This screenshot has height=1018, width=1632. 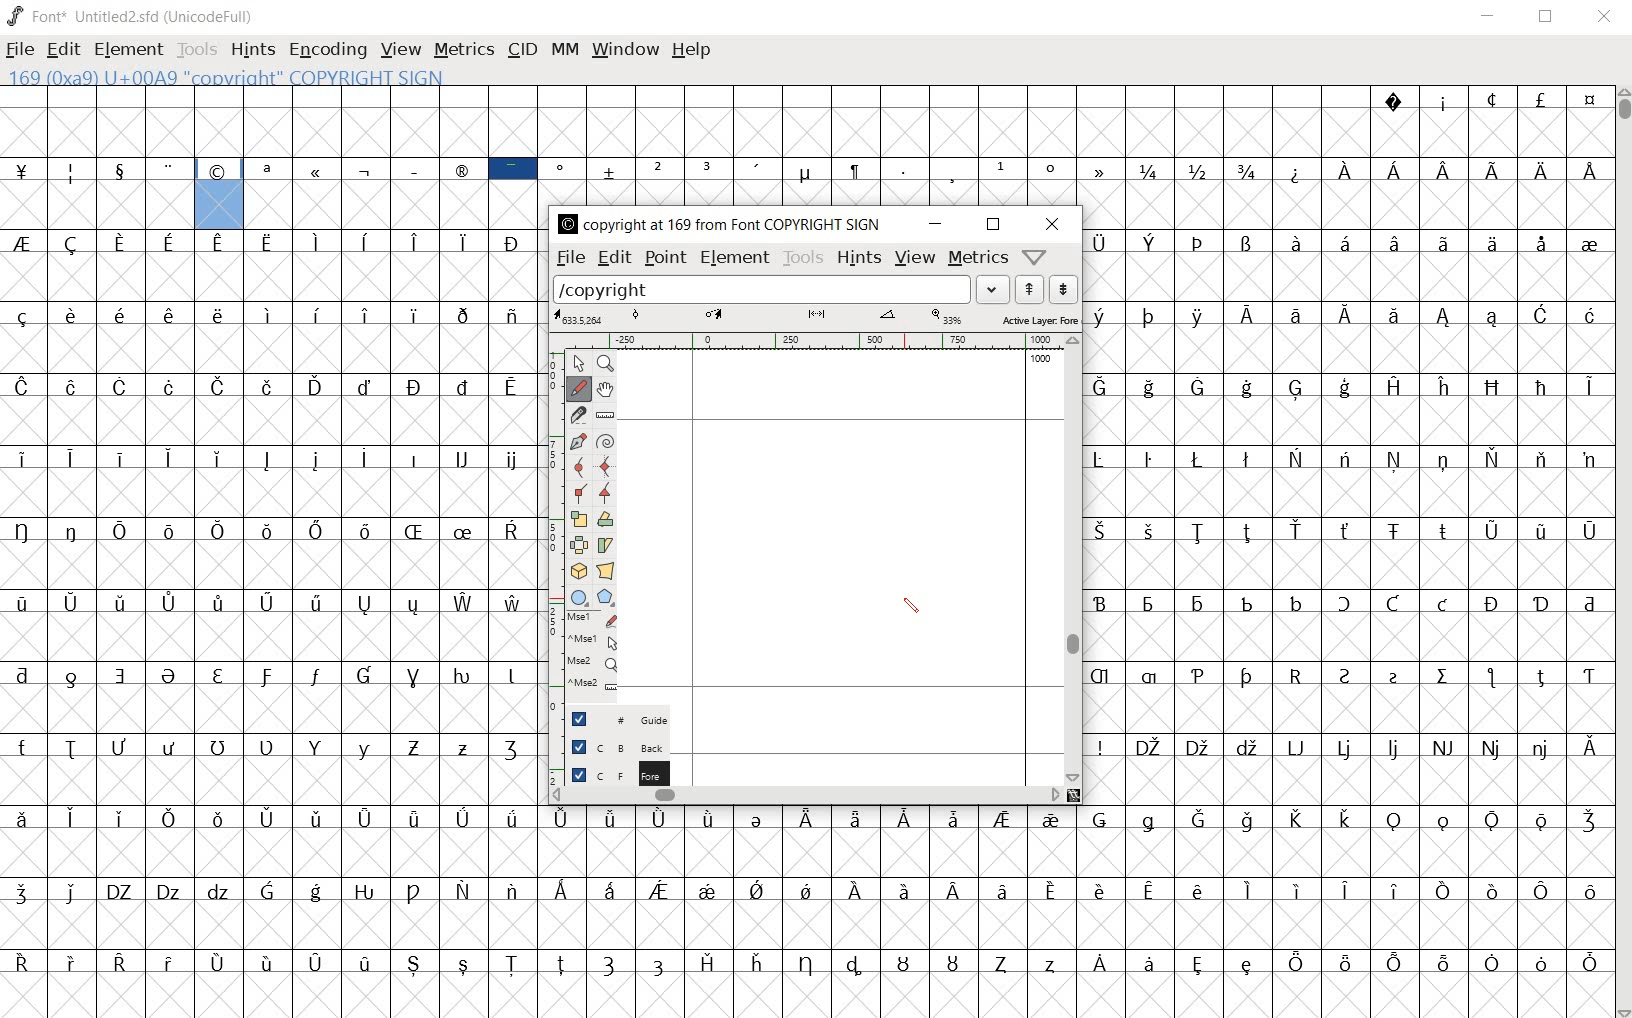 I want to click on Add a corner point, so click(x=583, y=492).